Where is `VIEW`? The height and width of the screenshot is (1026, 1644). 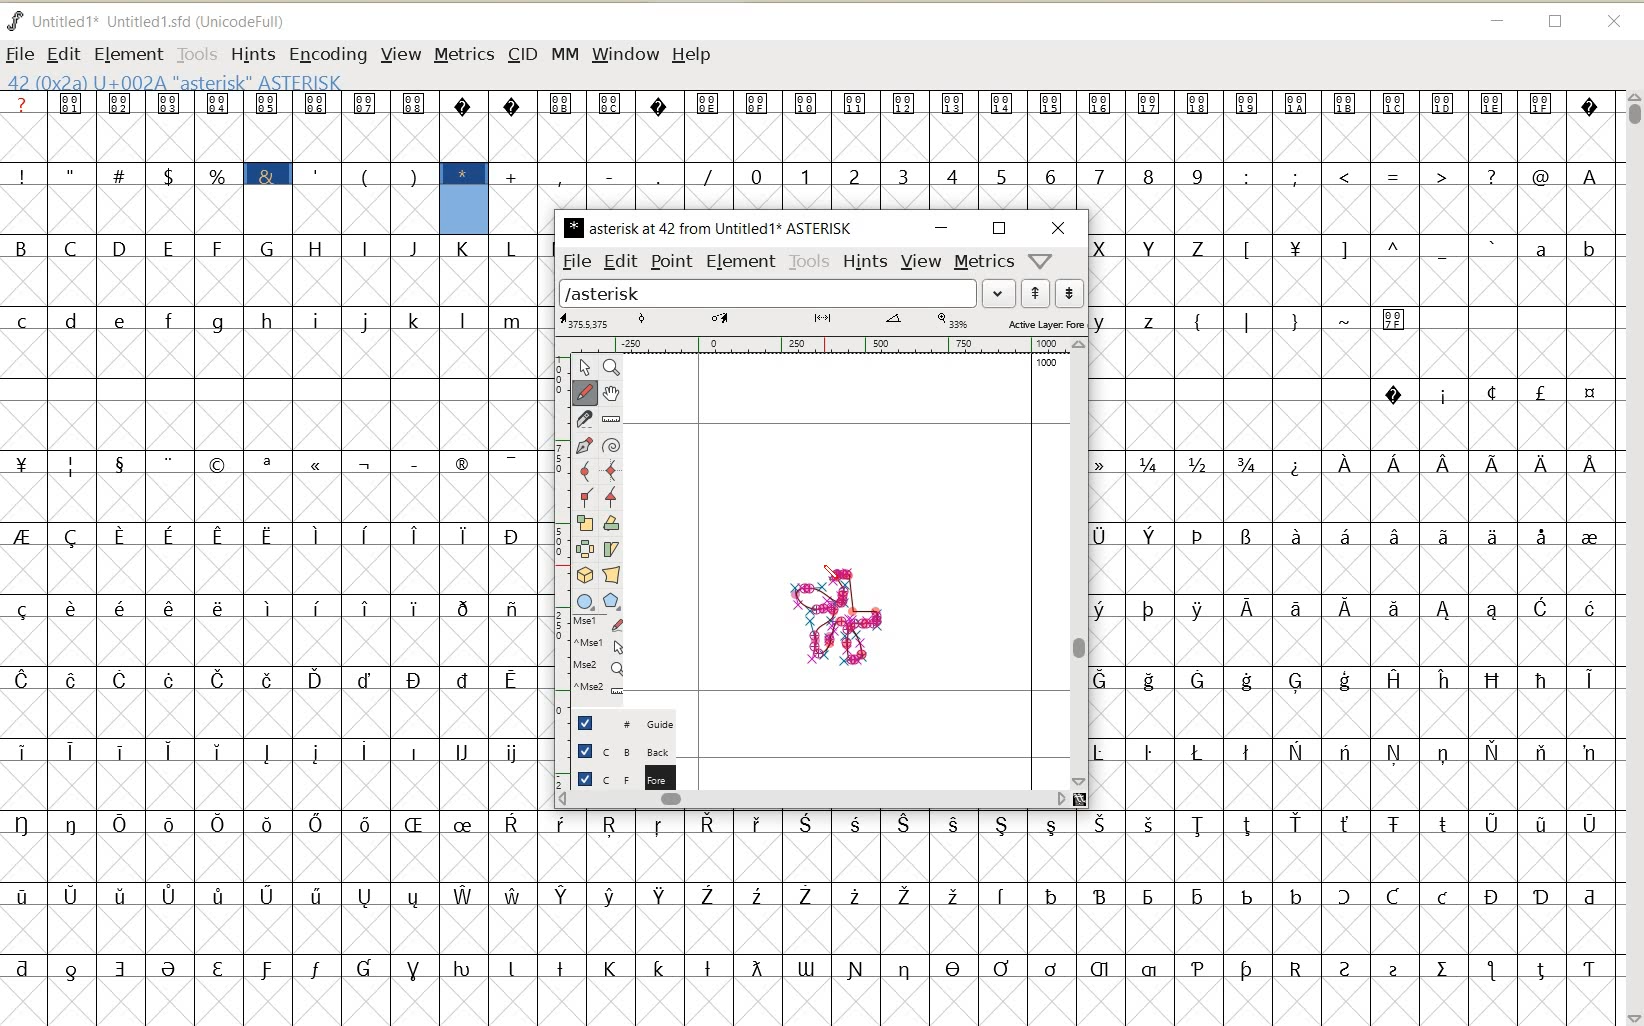
VIEW is located at coordinates (920, 263).